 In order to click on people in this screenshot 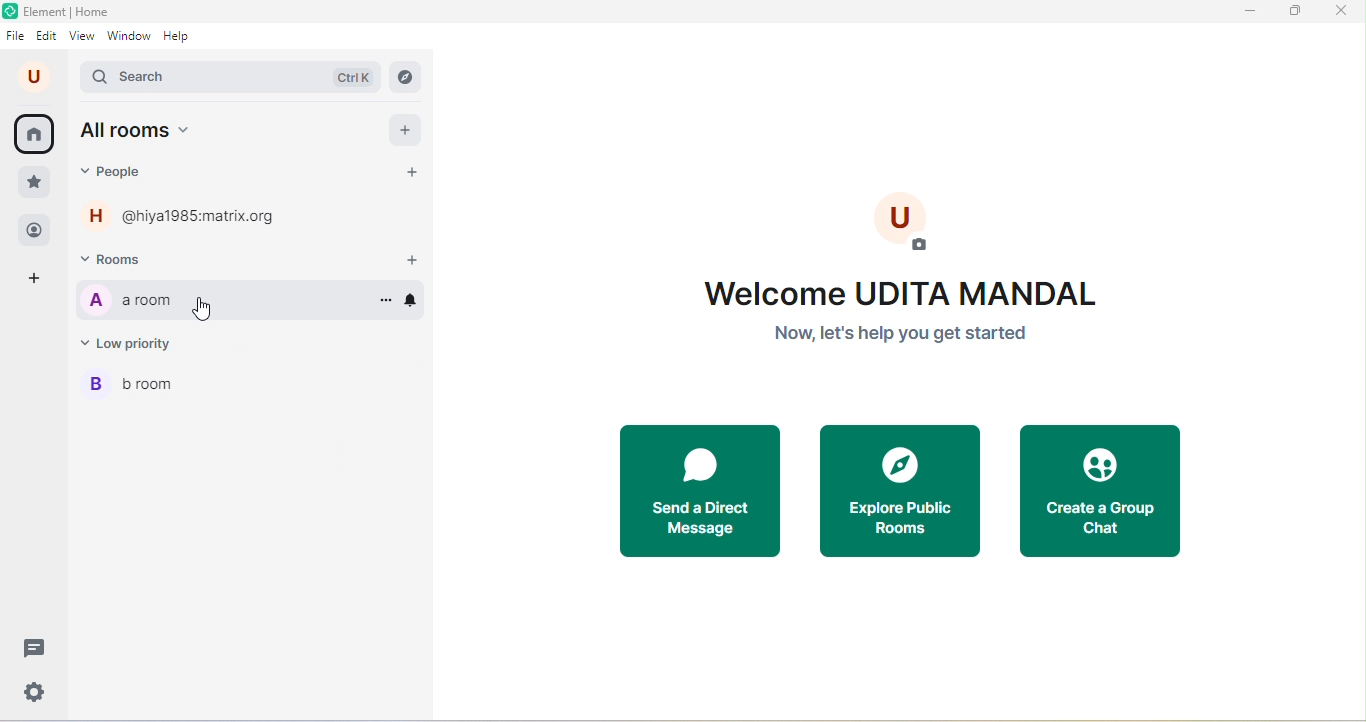, I will do `click(120, 172)`.